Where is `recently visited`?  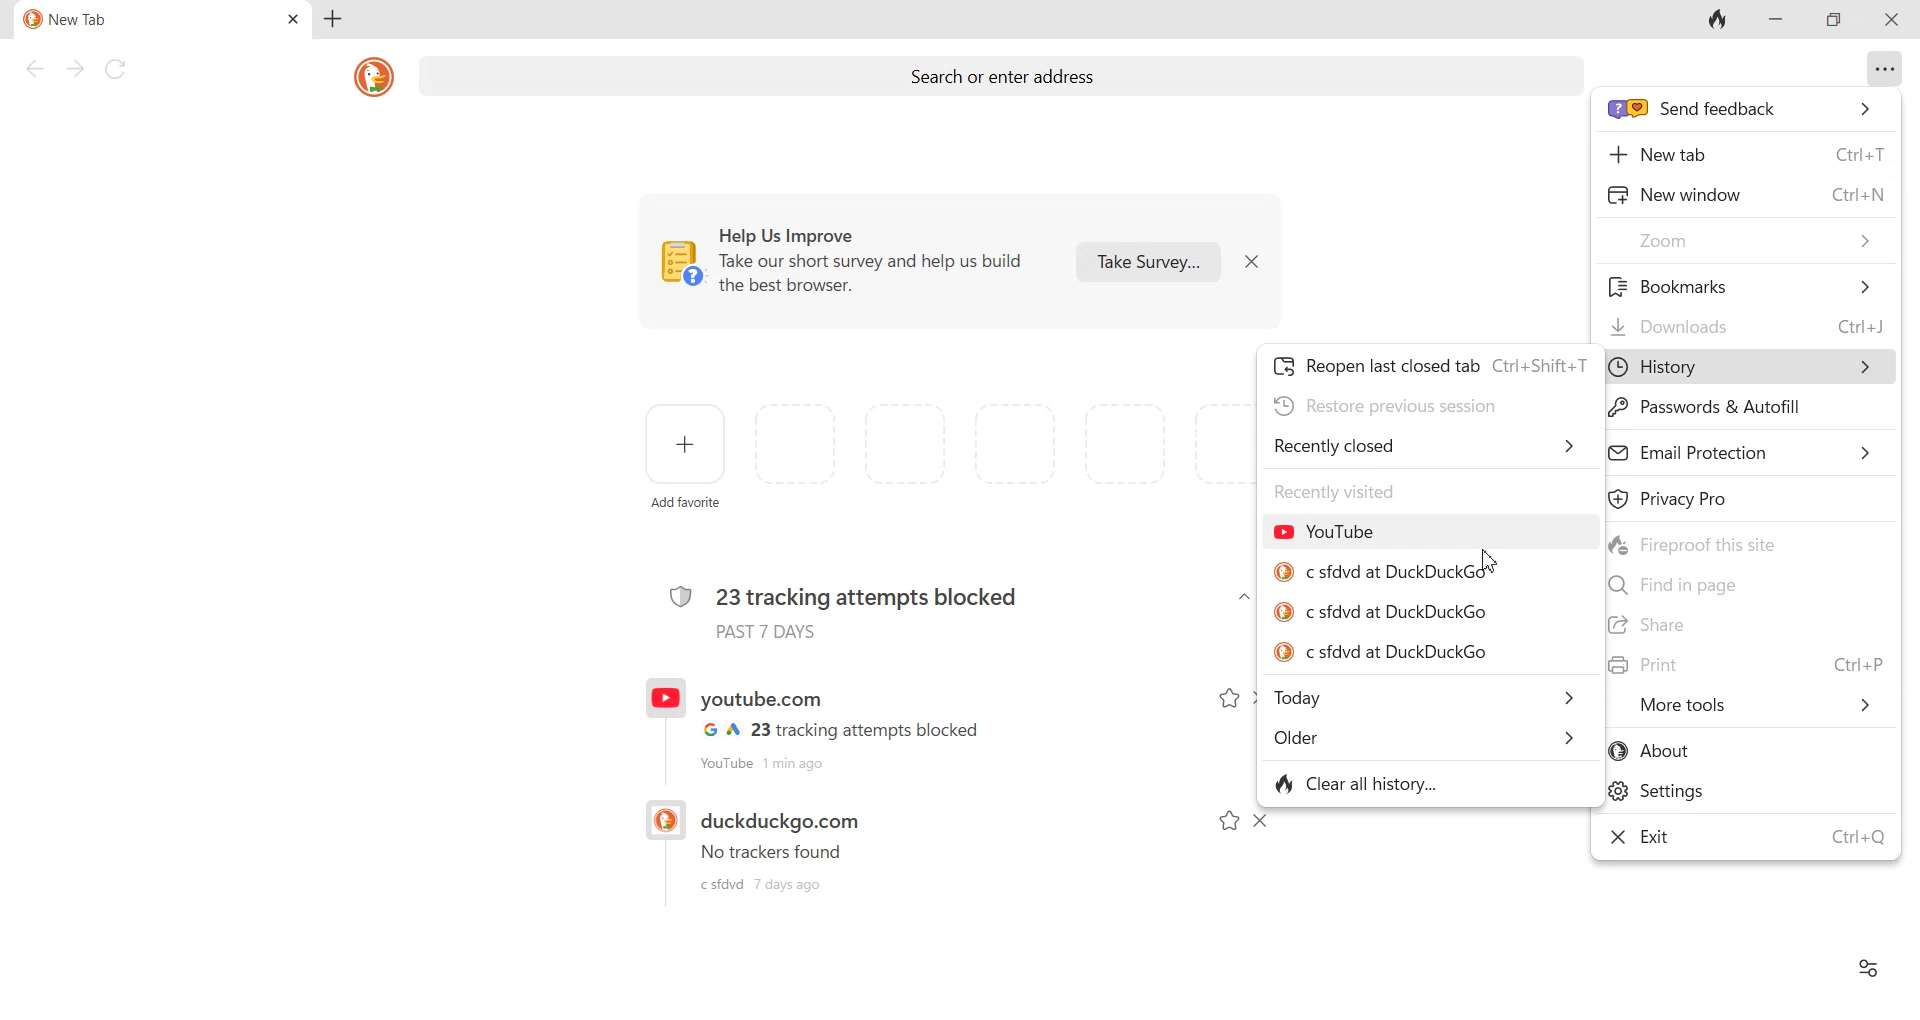 recently visited is located at coordinates (1337, 490).